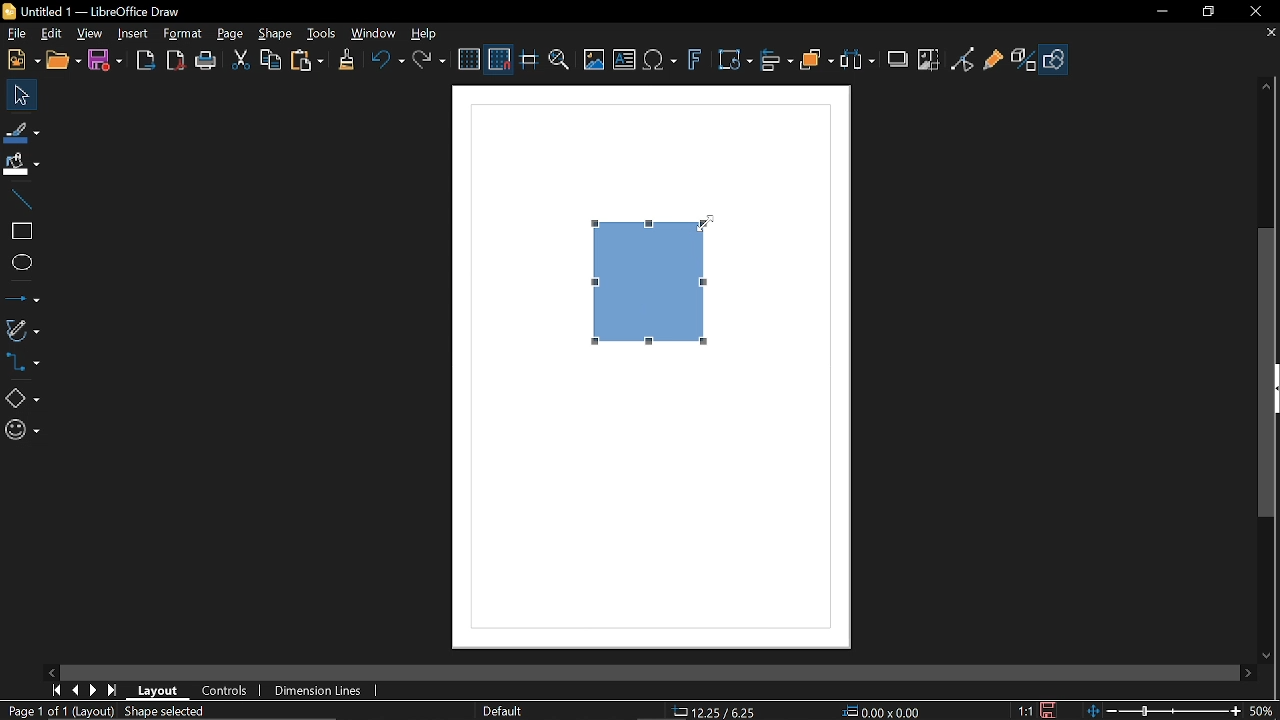 The image size is (1280, 720). Describe the element at coordinates (230, 34) in the screenshot. I see `Page` at that location.